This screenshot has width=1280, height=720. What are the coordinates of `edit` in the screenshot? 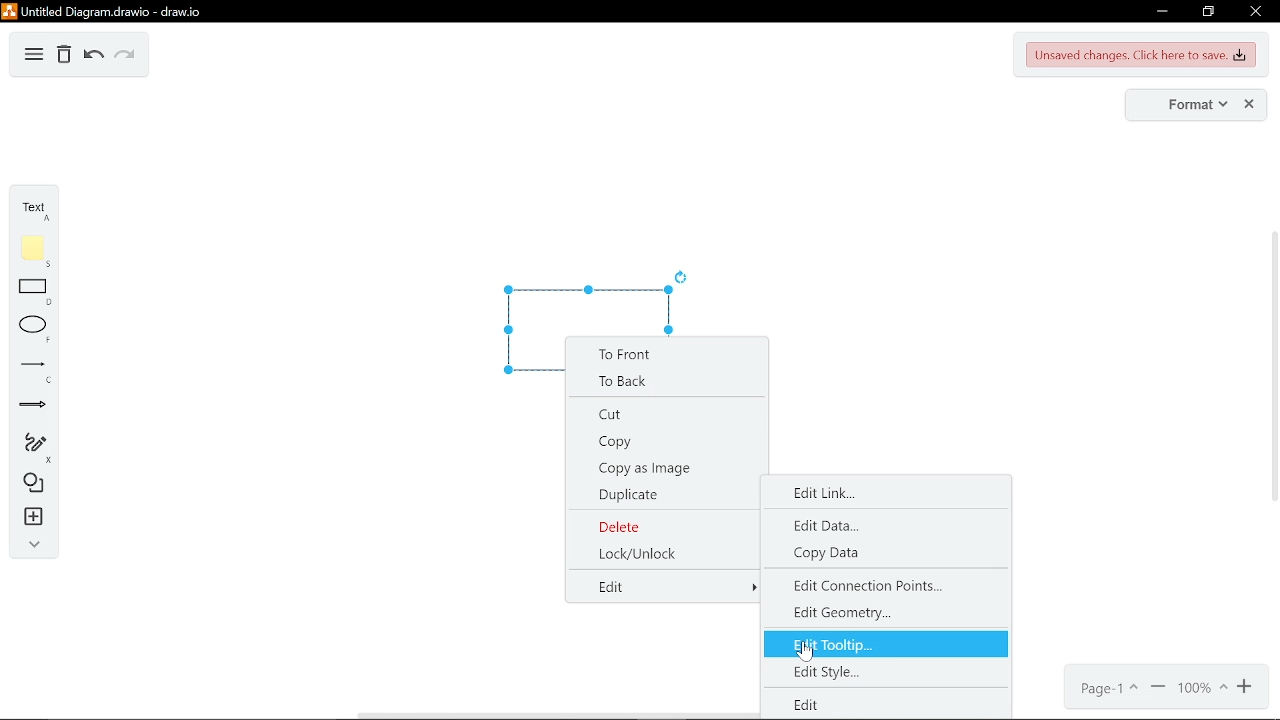 It's located at (809, 704).